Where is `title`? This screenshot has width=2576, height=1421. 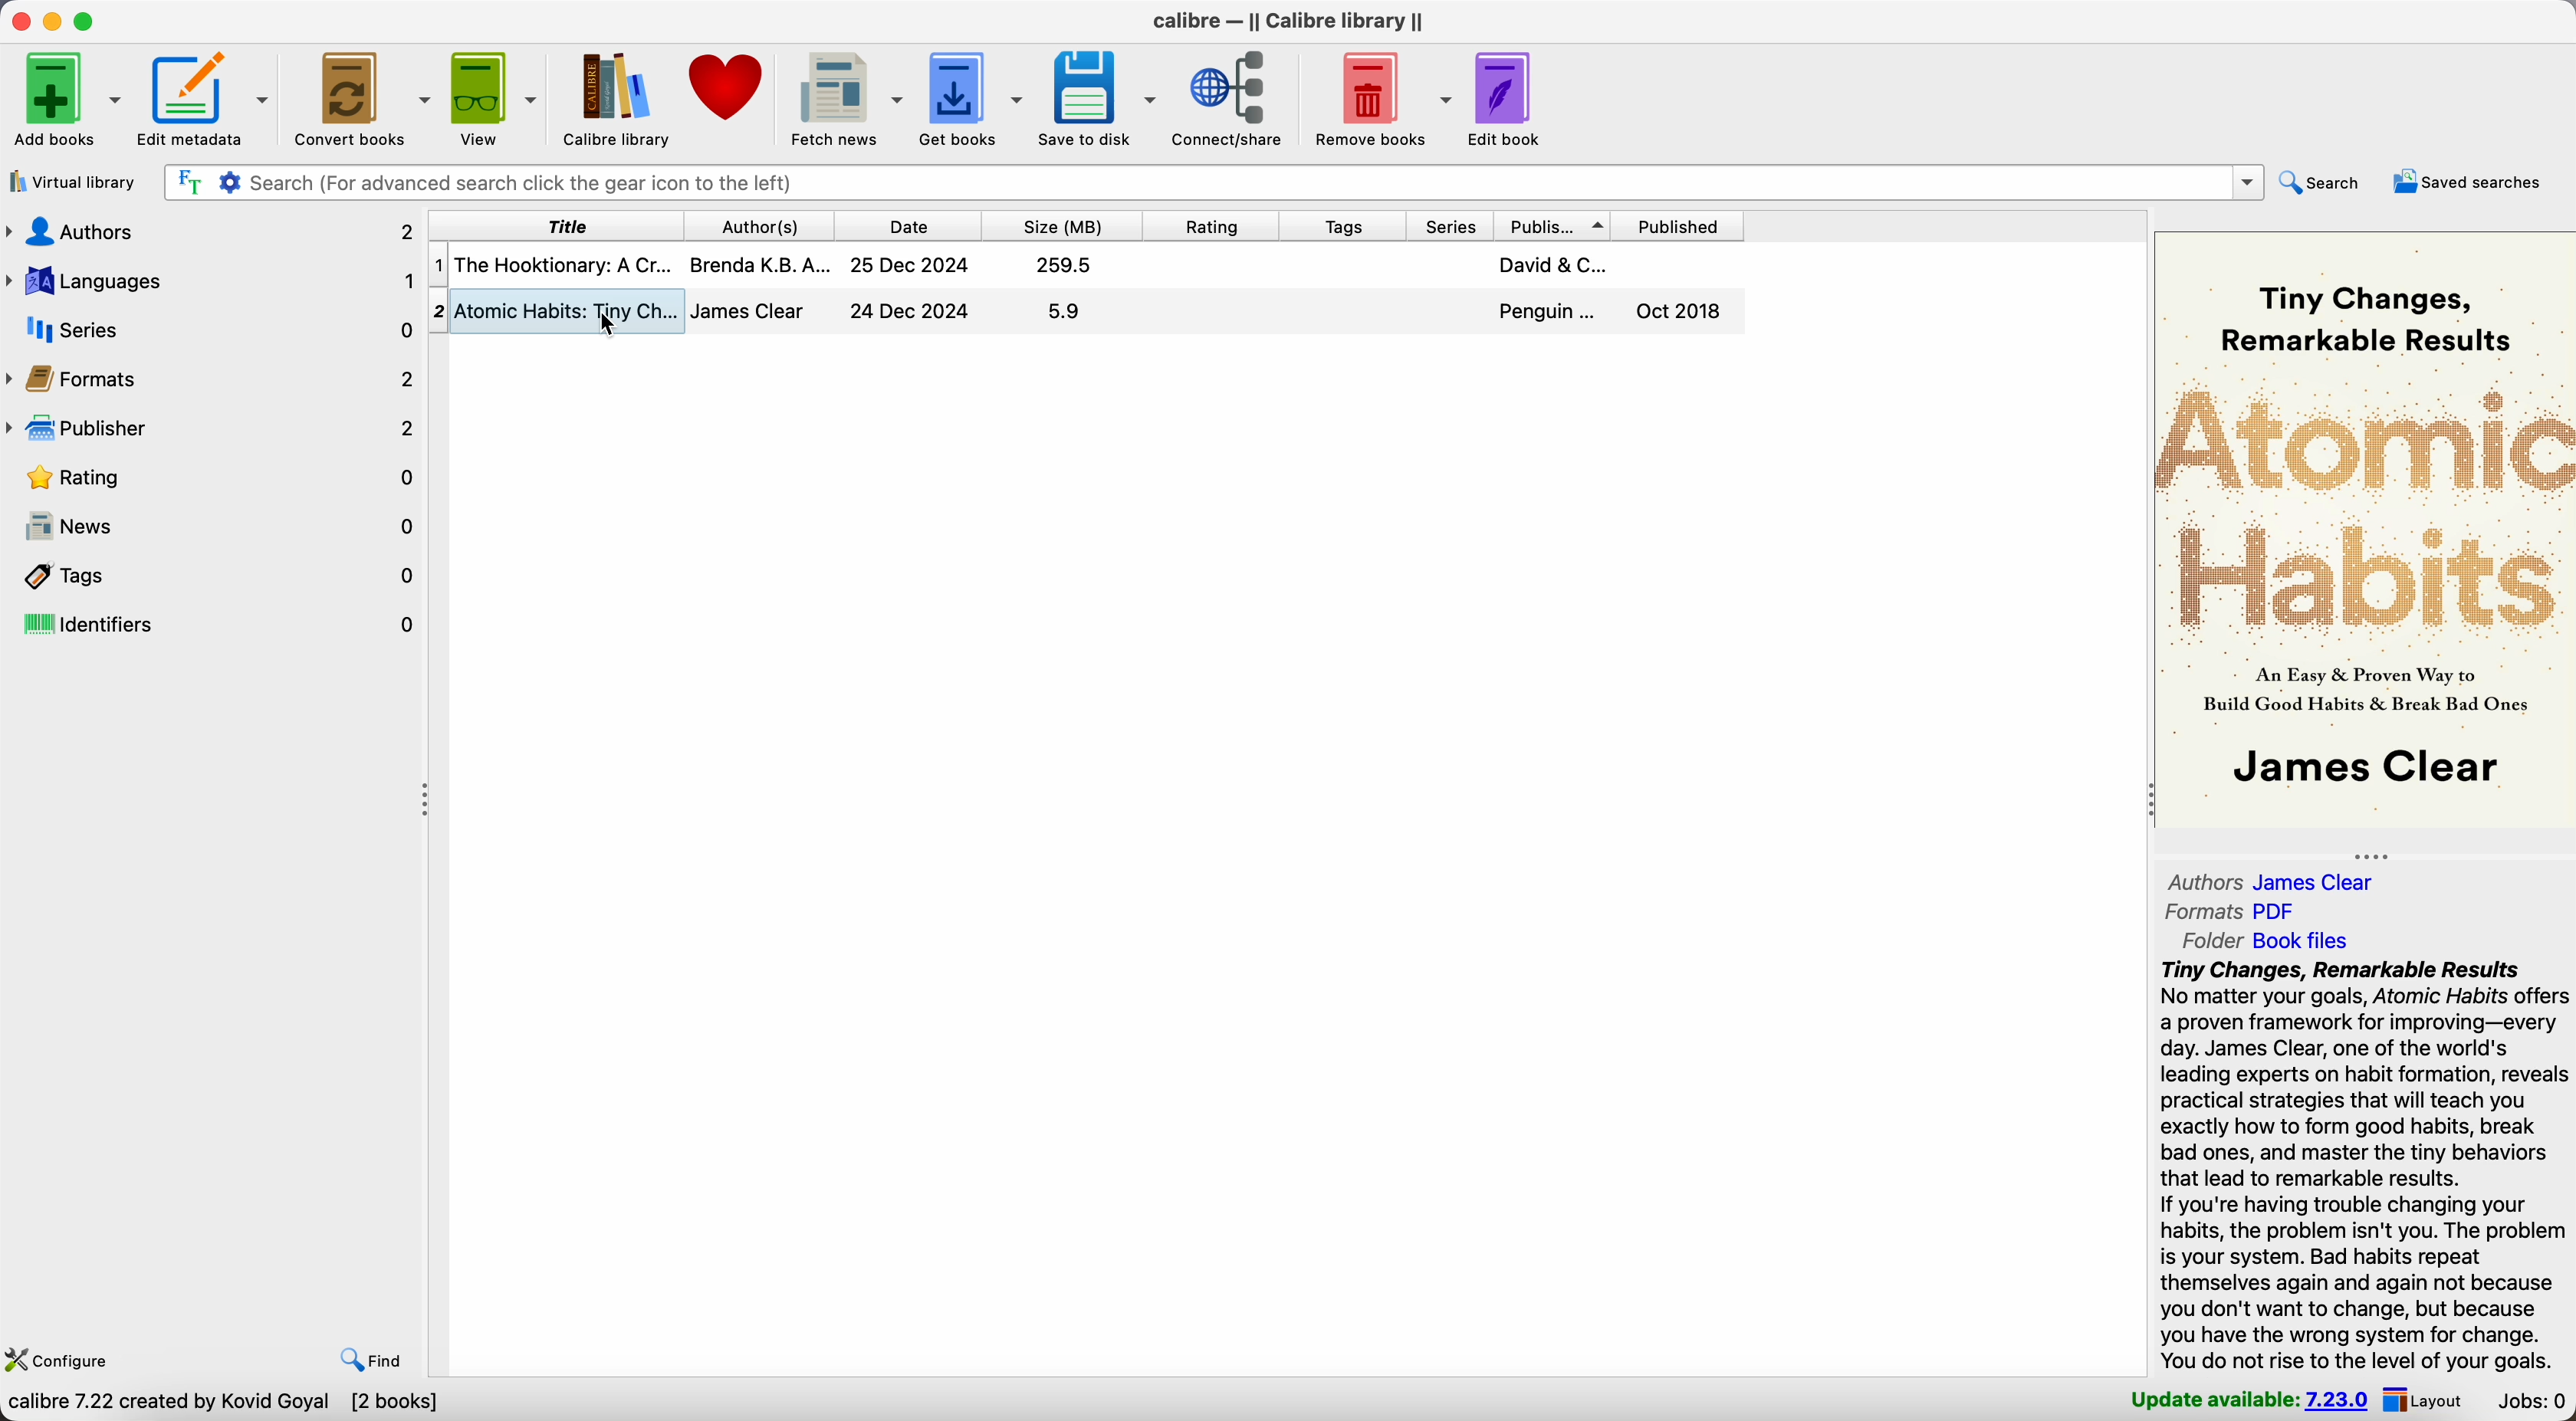
title is located at coordinates (552, 224).